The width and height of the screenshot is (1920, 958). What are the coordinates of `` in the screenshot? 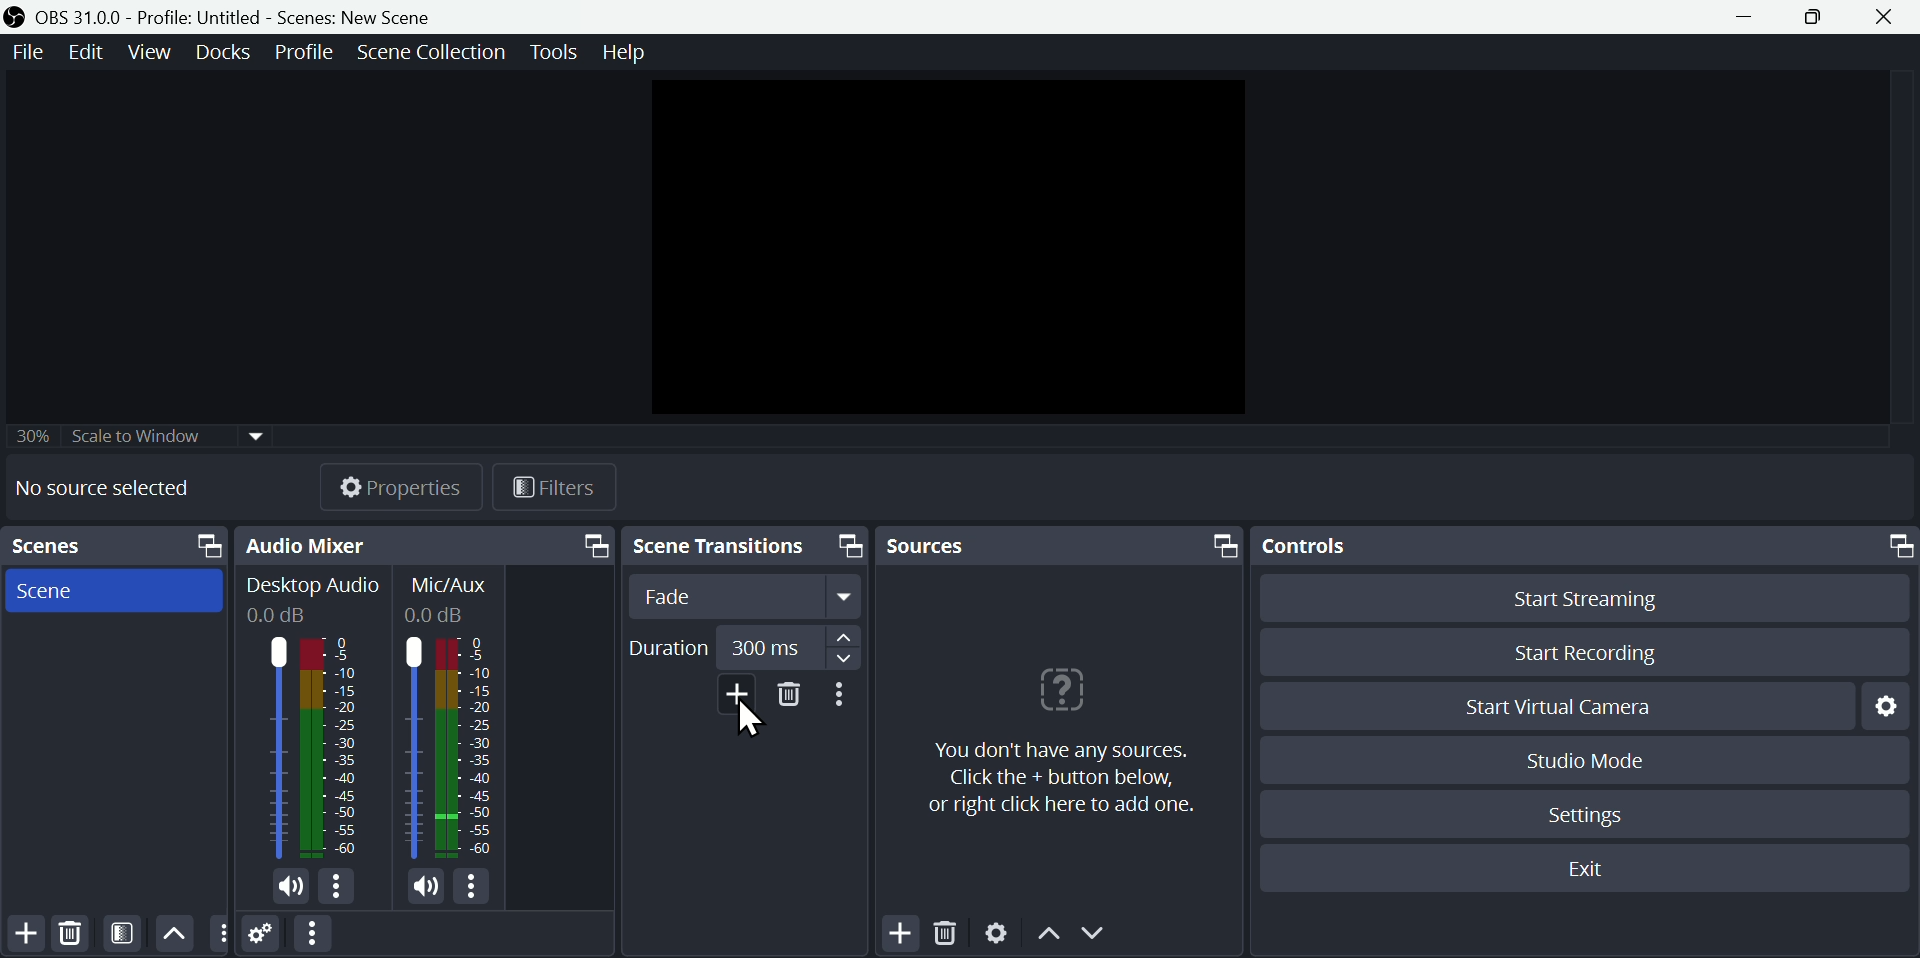 It's located at (847, 648).